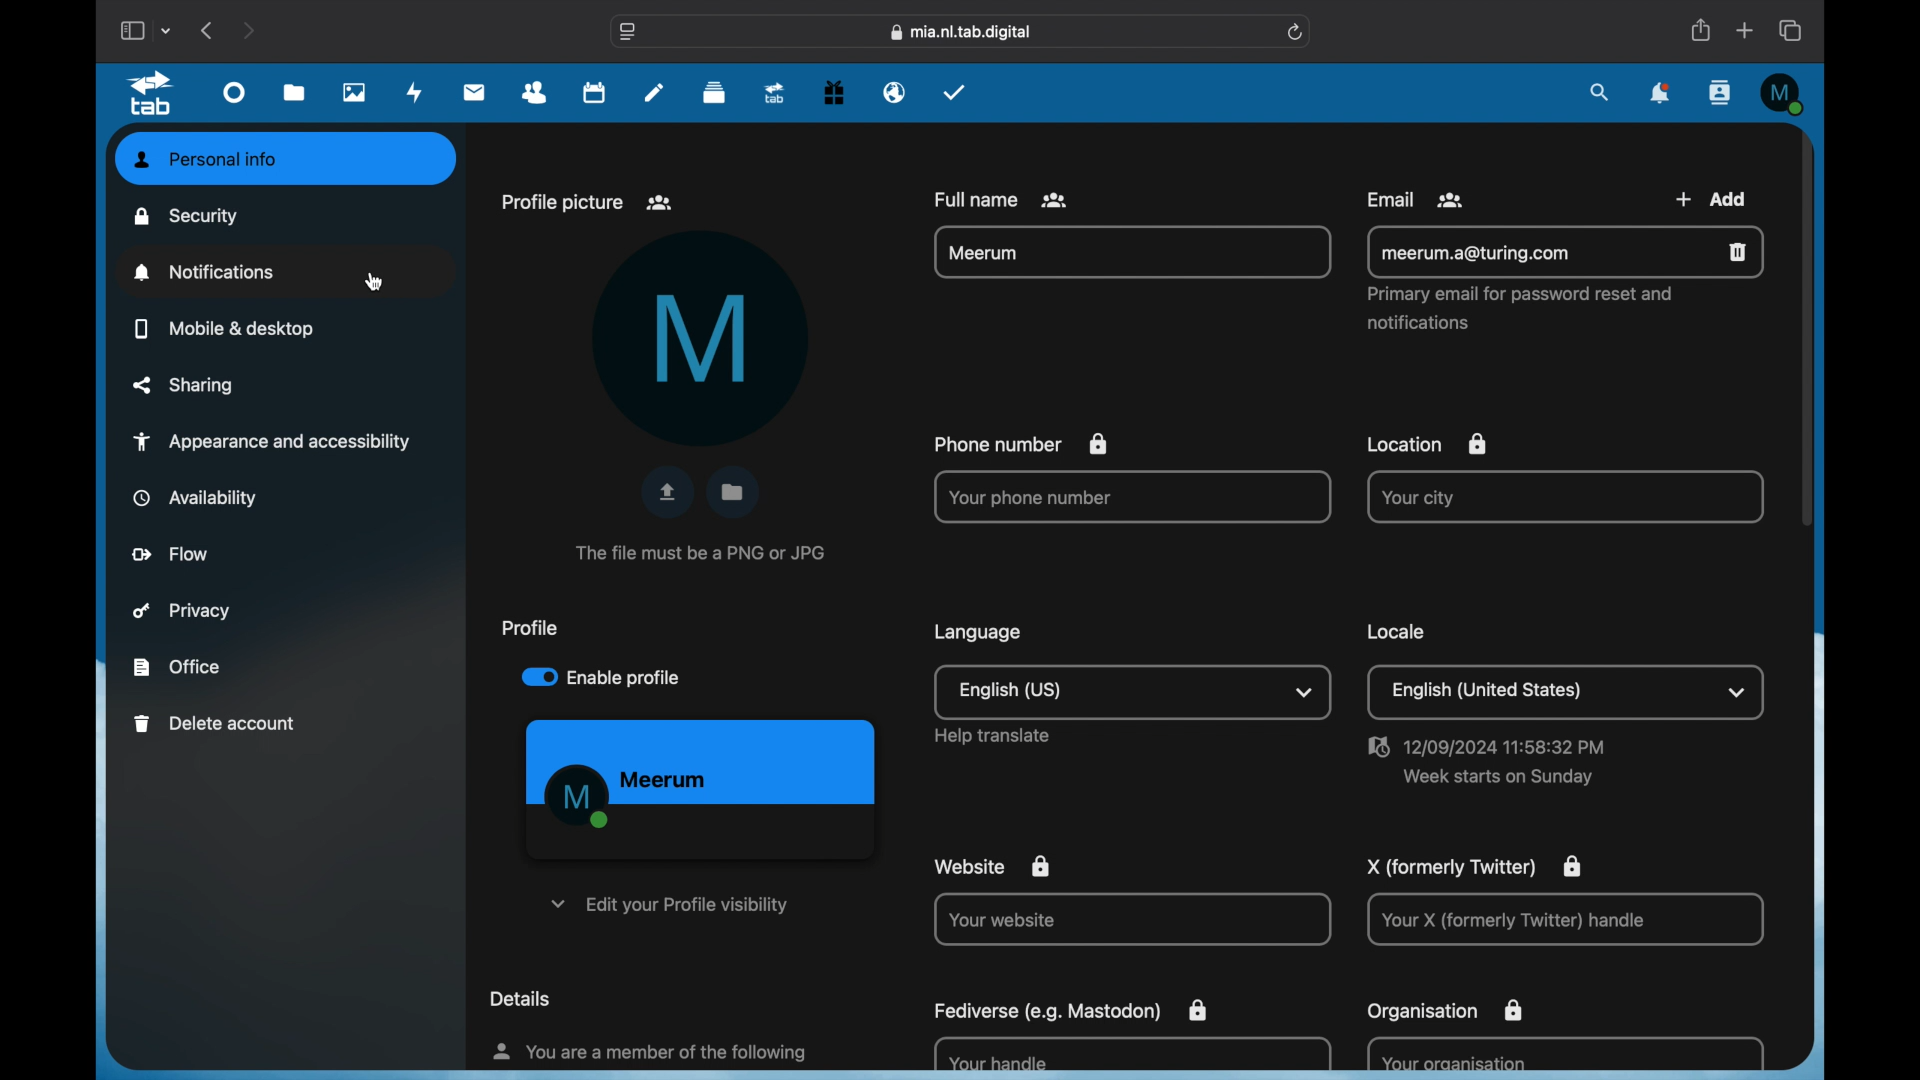 The image size is (1920, 1080). Describe the element at coordinates (962, 31) in the screenshot. I see `web address` at that location.